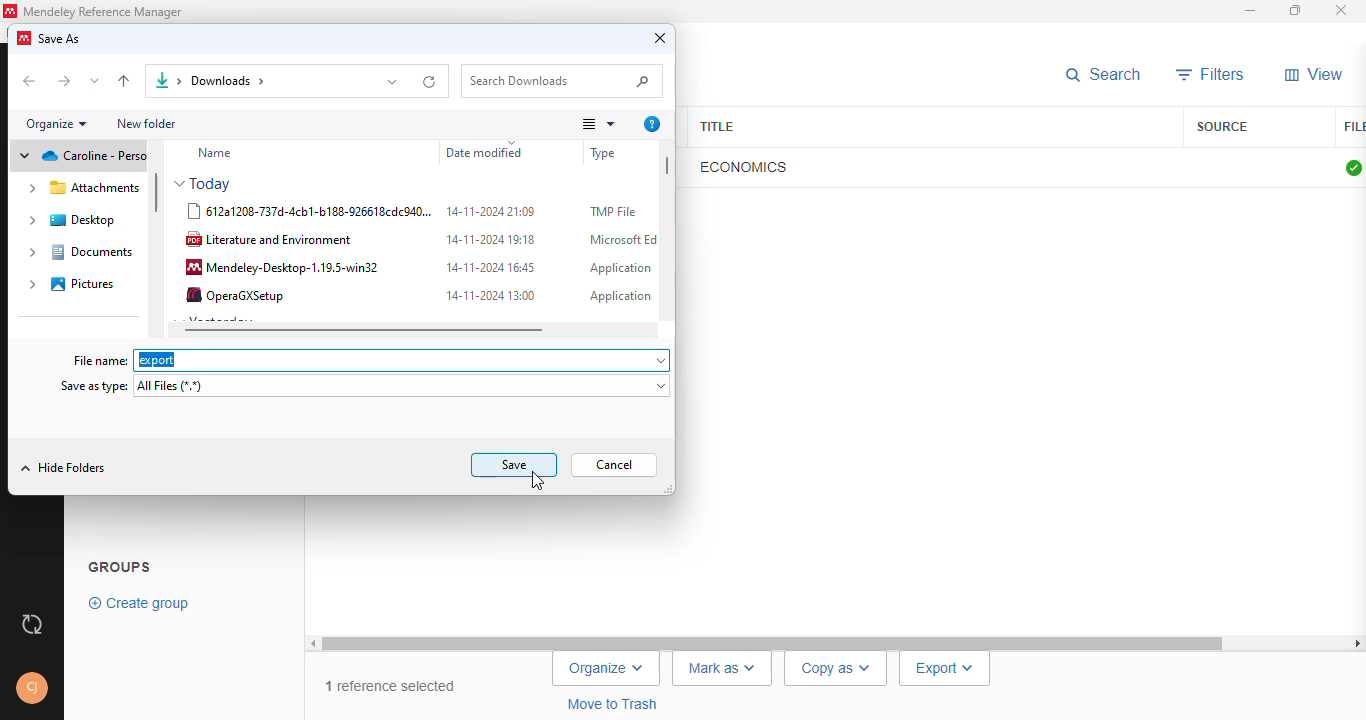 Image resolution: width=1366 pixels, height=720 pixels. I want to click on application, so click(621, 296).